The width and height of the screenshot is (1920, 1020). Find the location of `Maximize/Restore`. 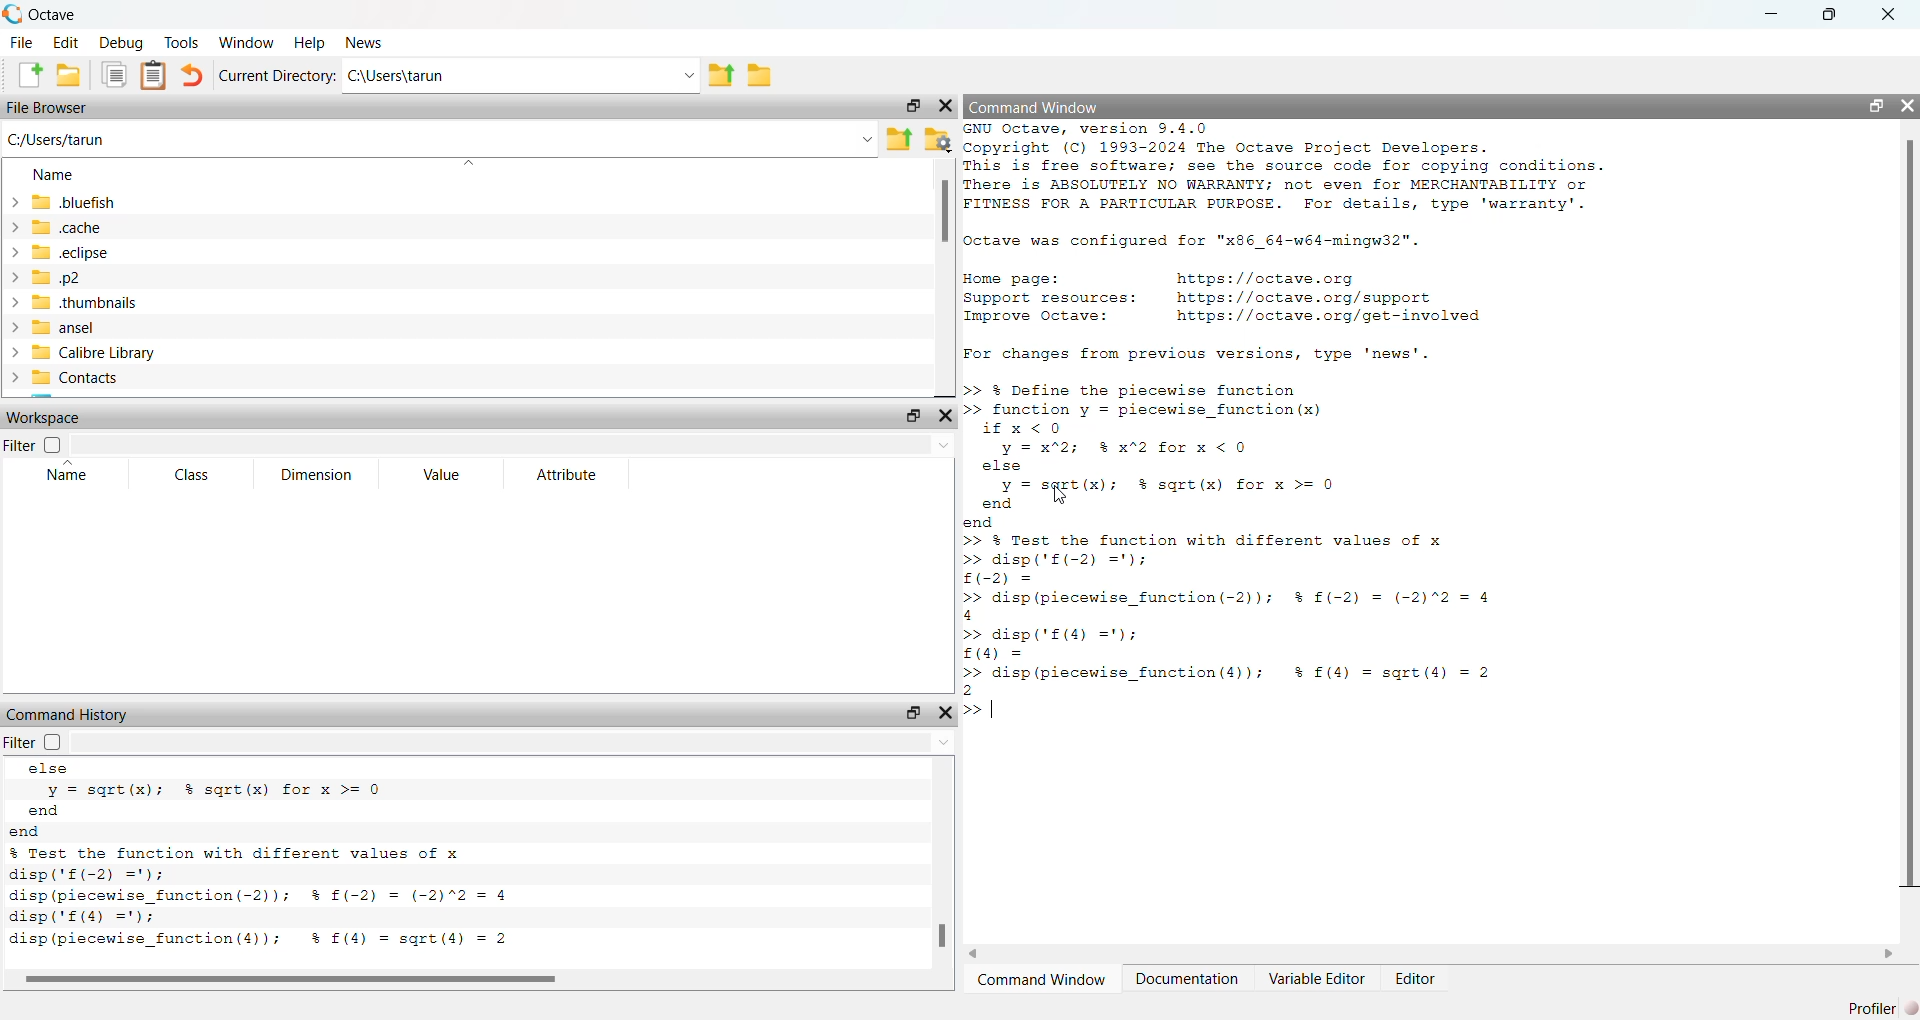

Maximize/Restore is located at coordinates (911, 416).